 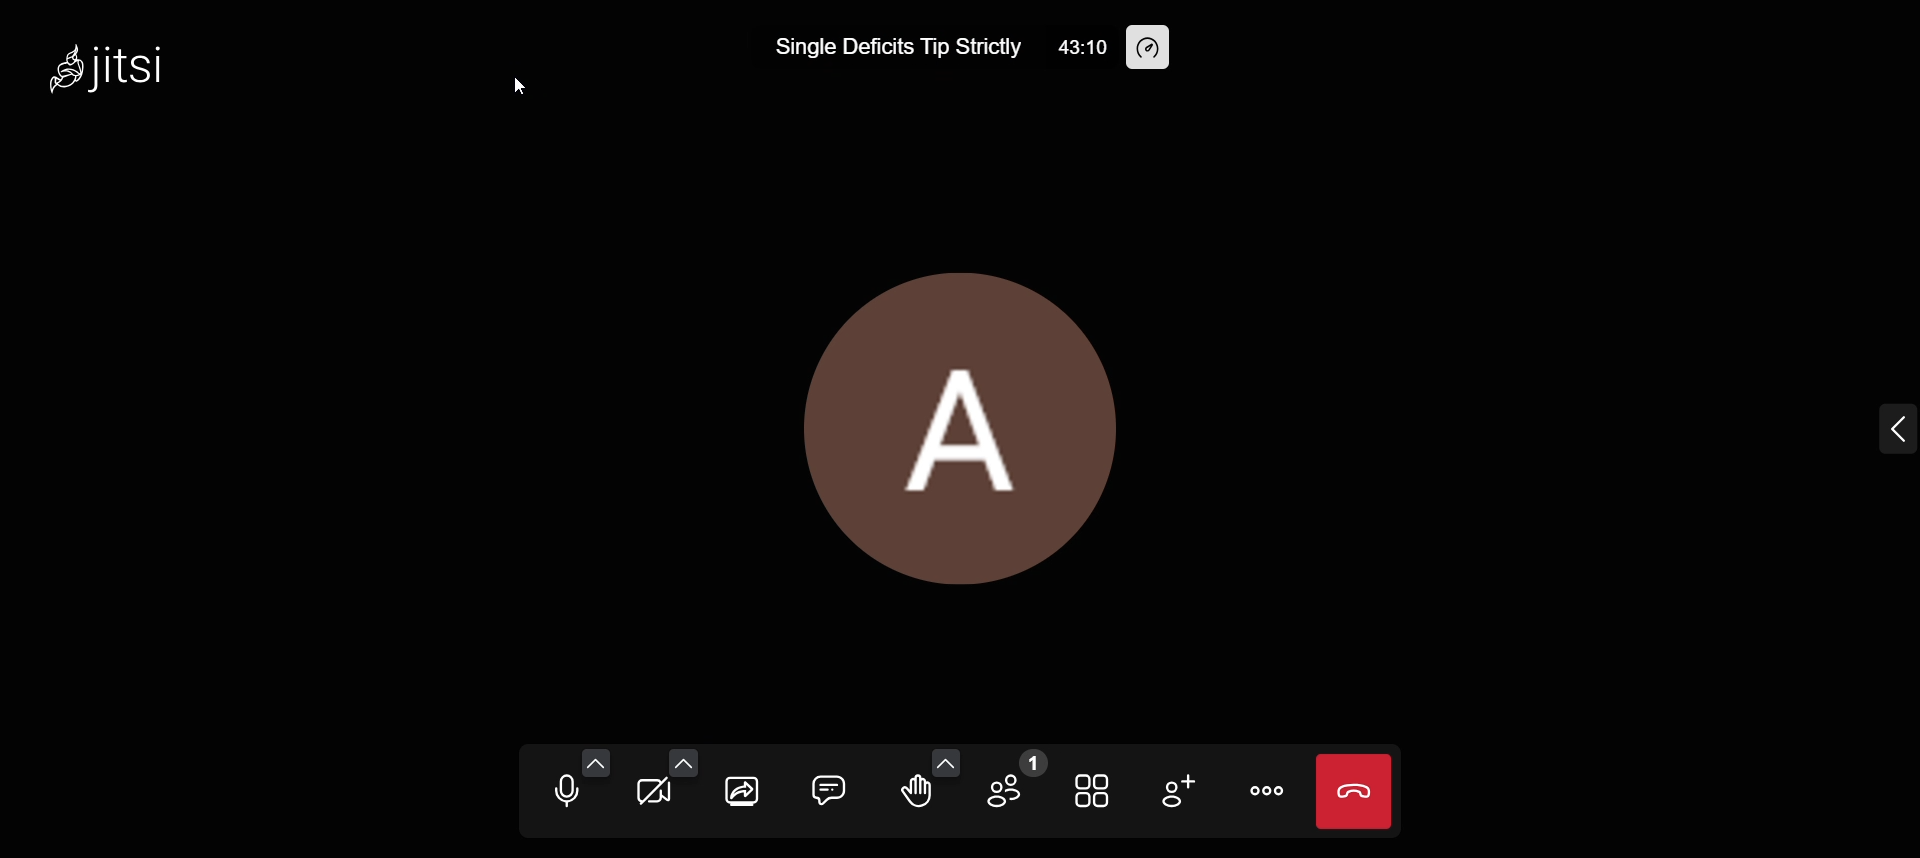 What do you see at coordinates (911, 794) in the screenshot?
I see `raise hand` at bounding box center [911, 794].